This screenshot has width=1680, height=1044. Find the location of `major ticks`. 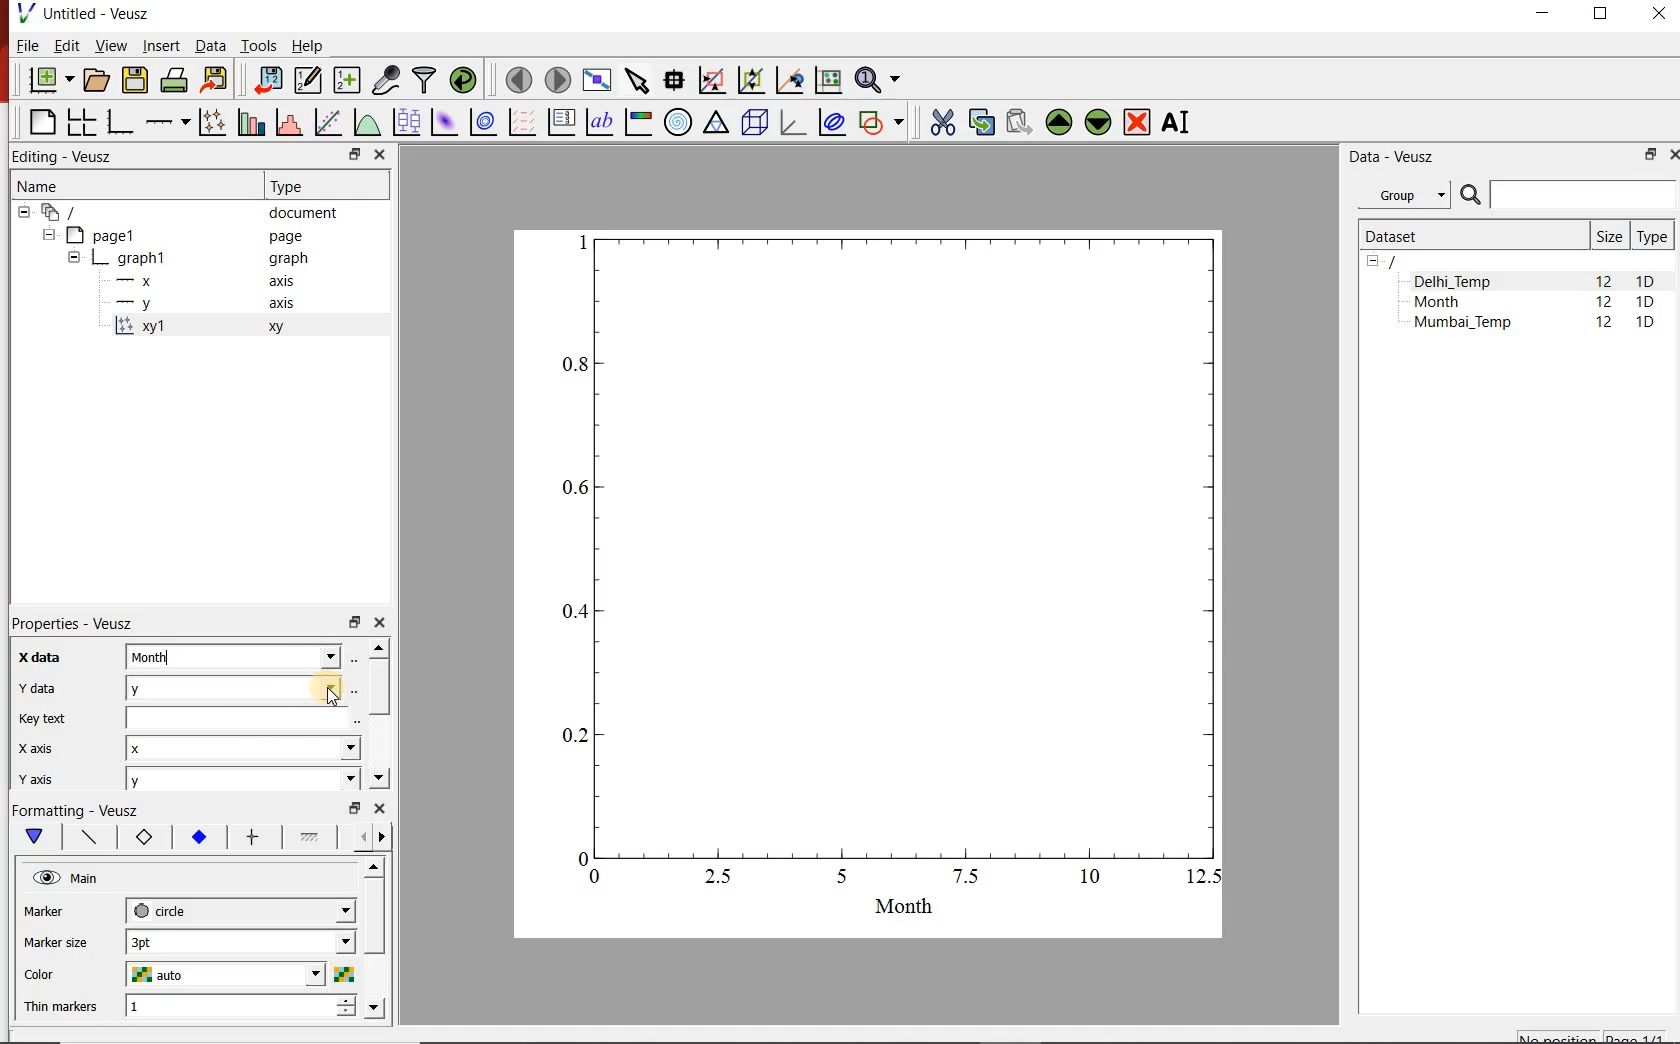

major ticks is located at coordinates (251, 837).